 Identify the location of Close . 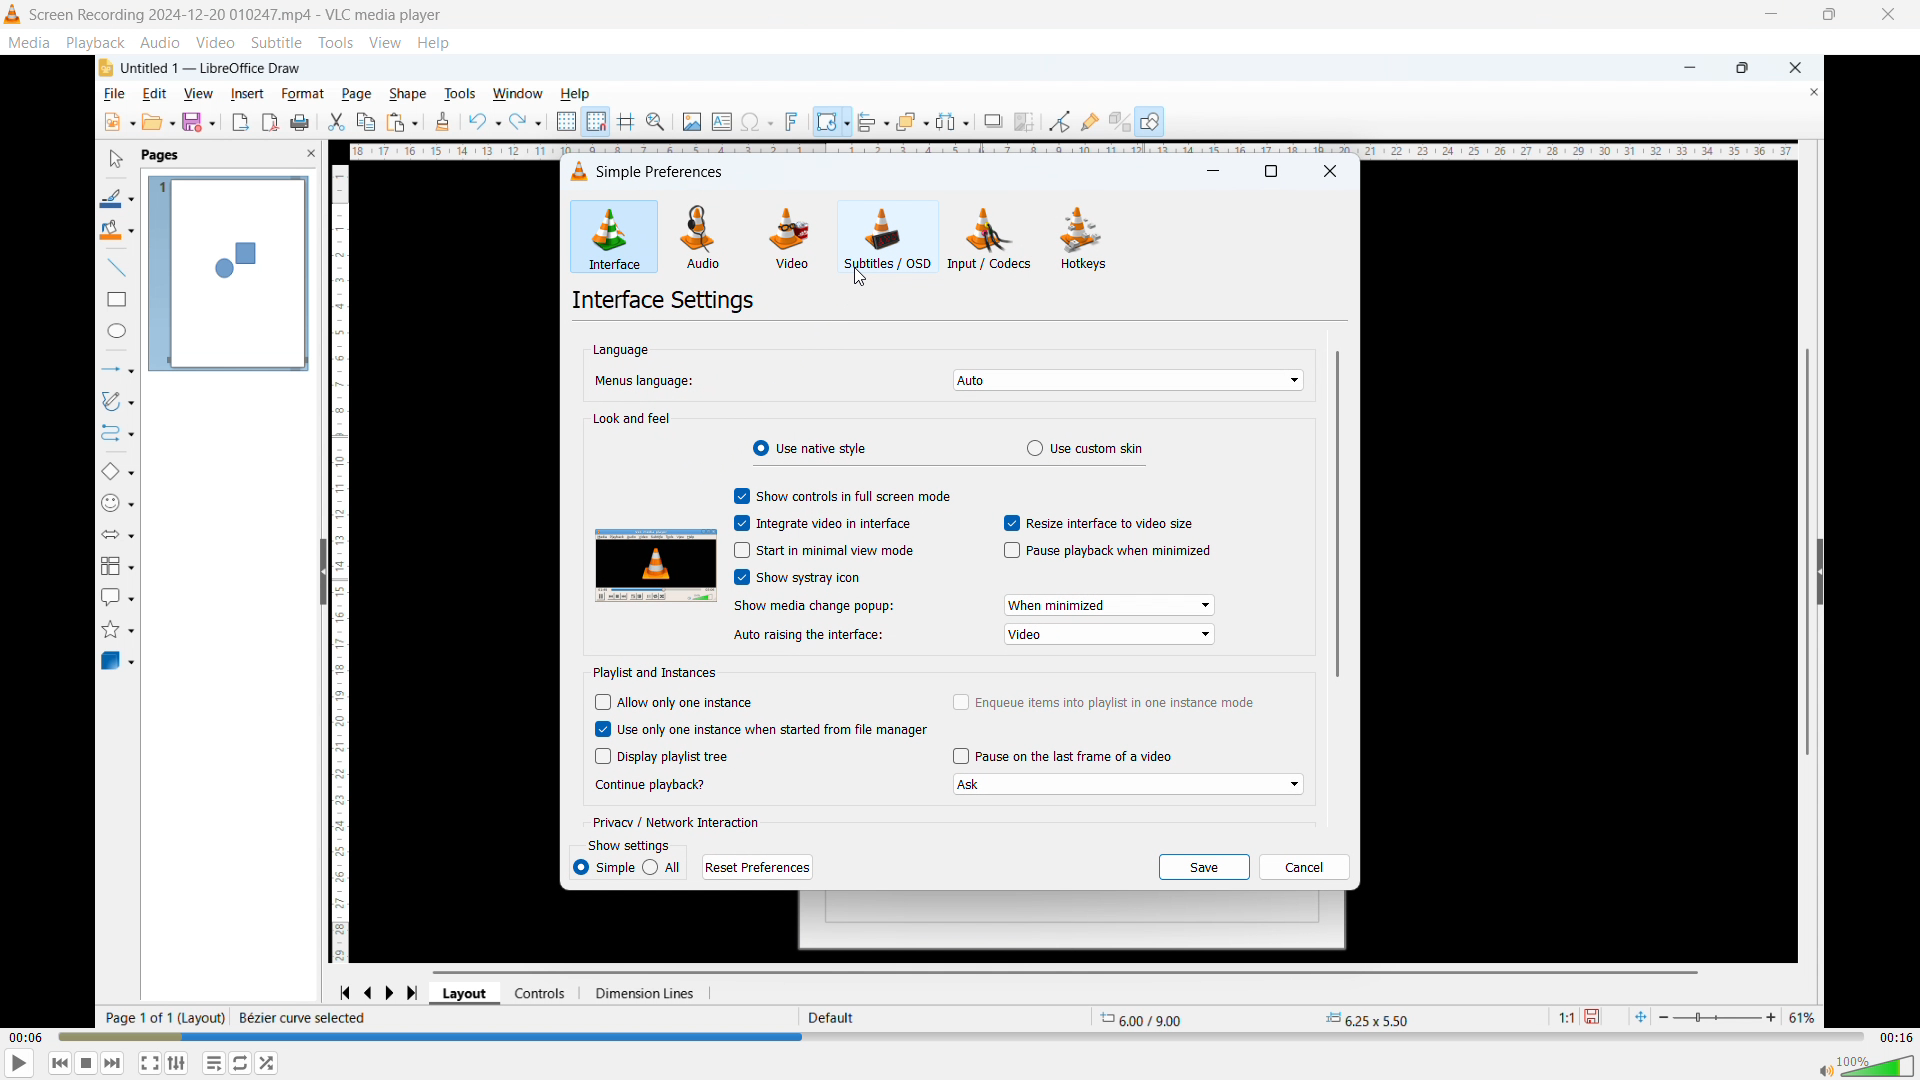
(1332, 172).